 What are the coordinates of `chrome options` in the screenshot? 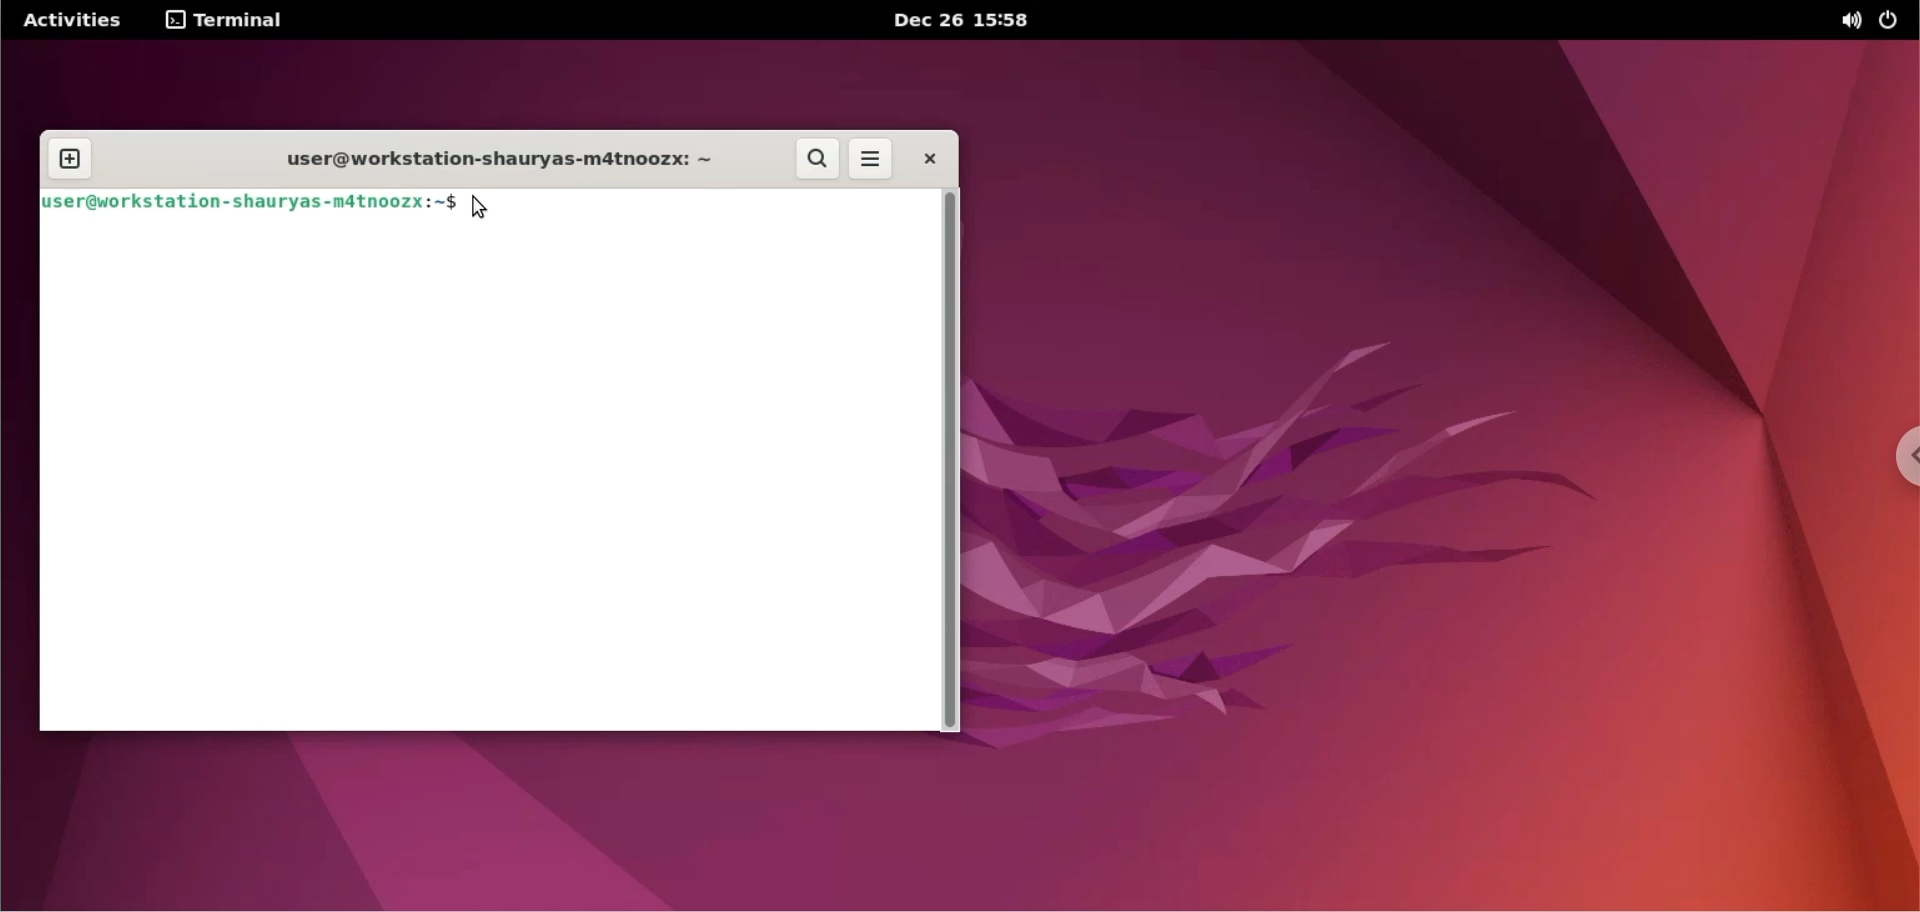 It's located at (1896, 461).